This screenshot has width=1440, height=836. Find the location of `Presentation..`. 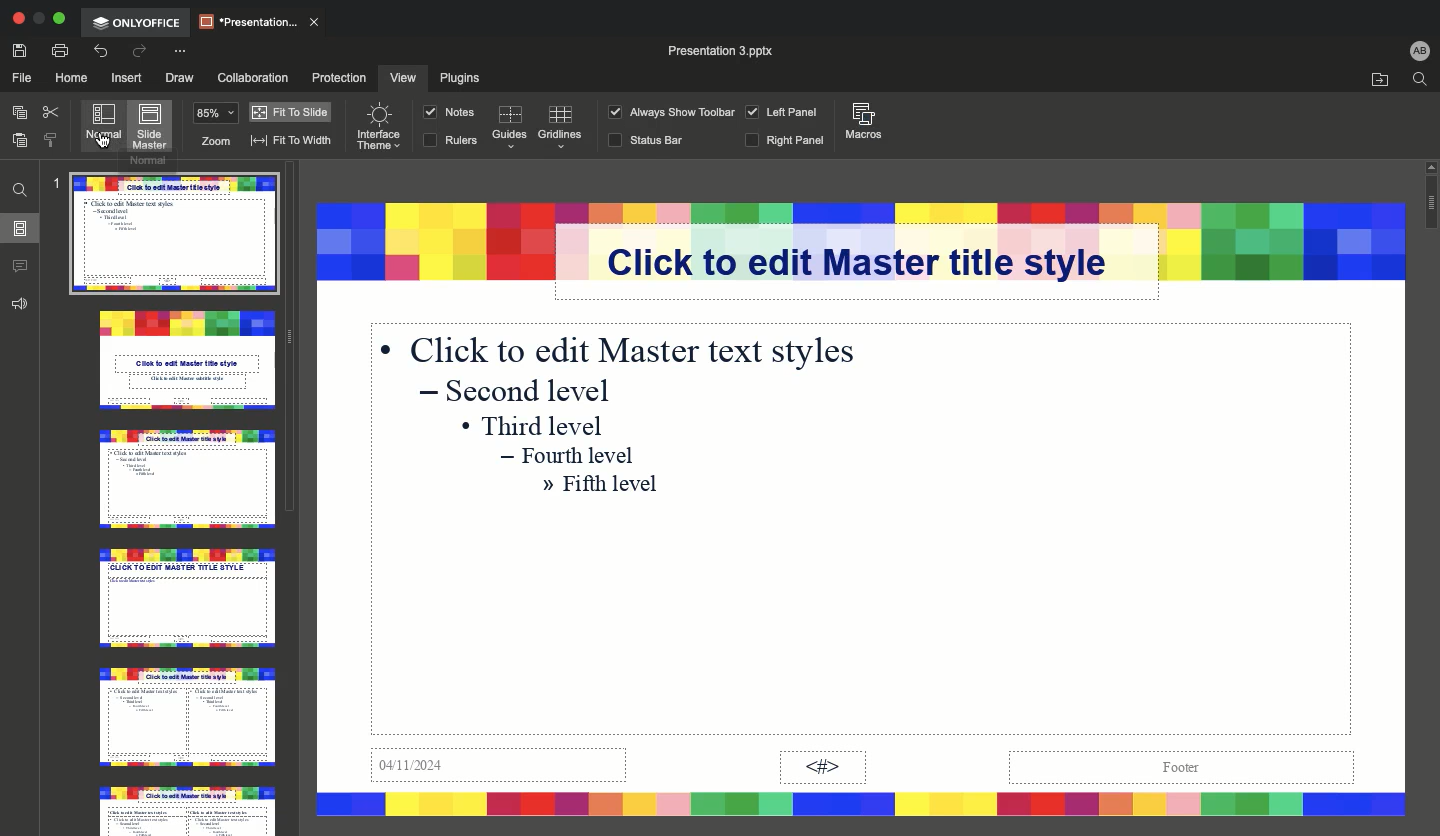

Presentation.. is located at coordinates (259, 20).